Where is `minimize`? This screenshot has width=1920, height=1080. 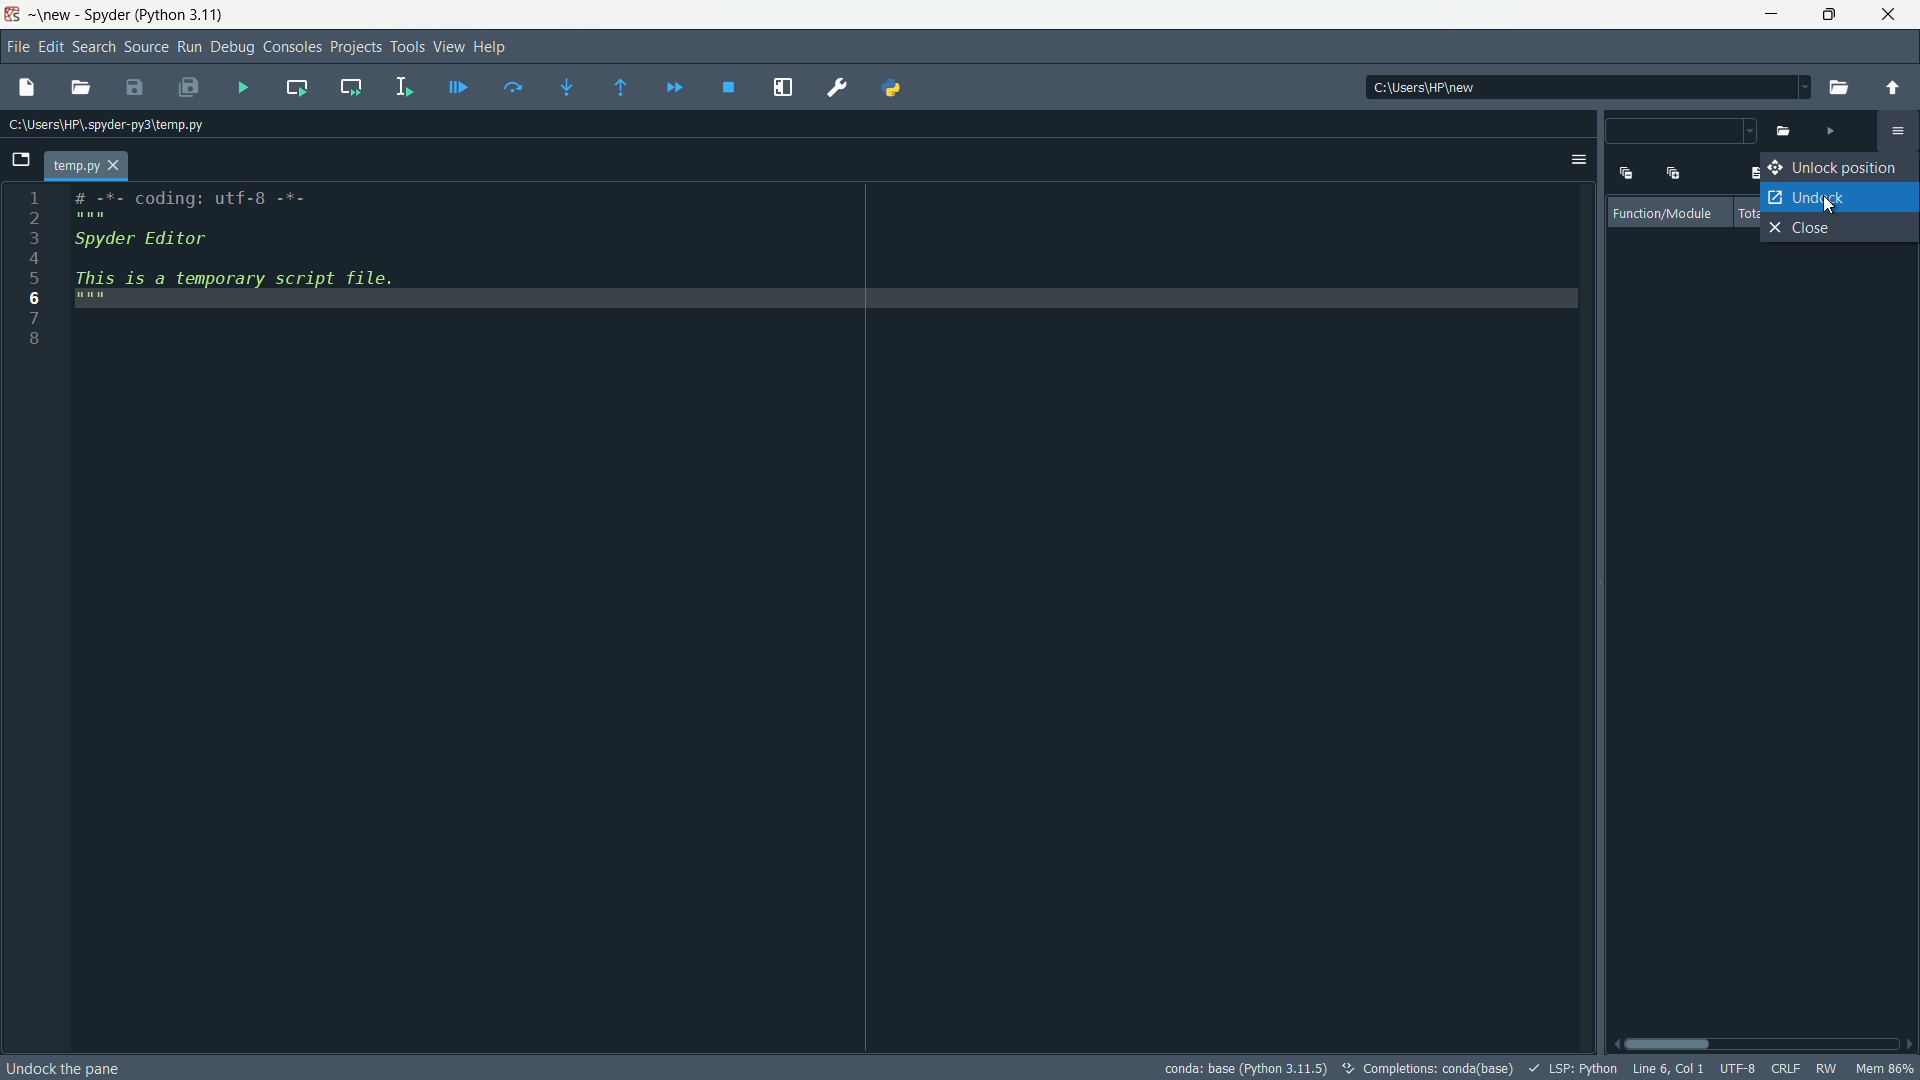 minimize is located at coordinates (1772, 15).